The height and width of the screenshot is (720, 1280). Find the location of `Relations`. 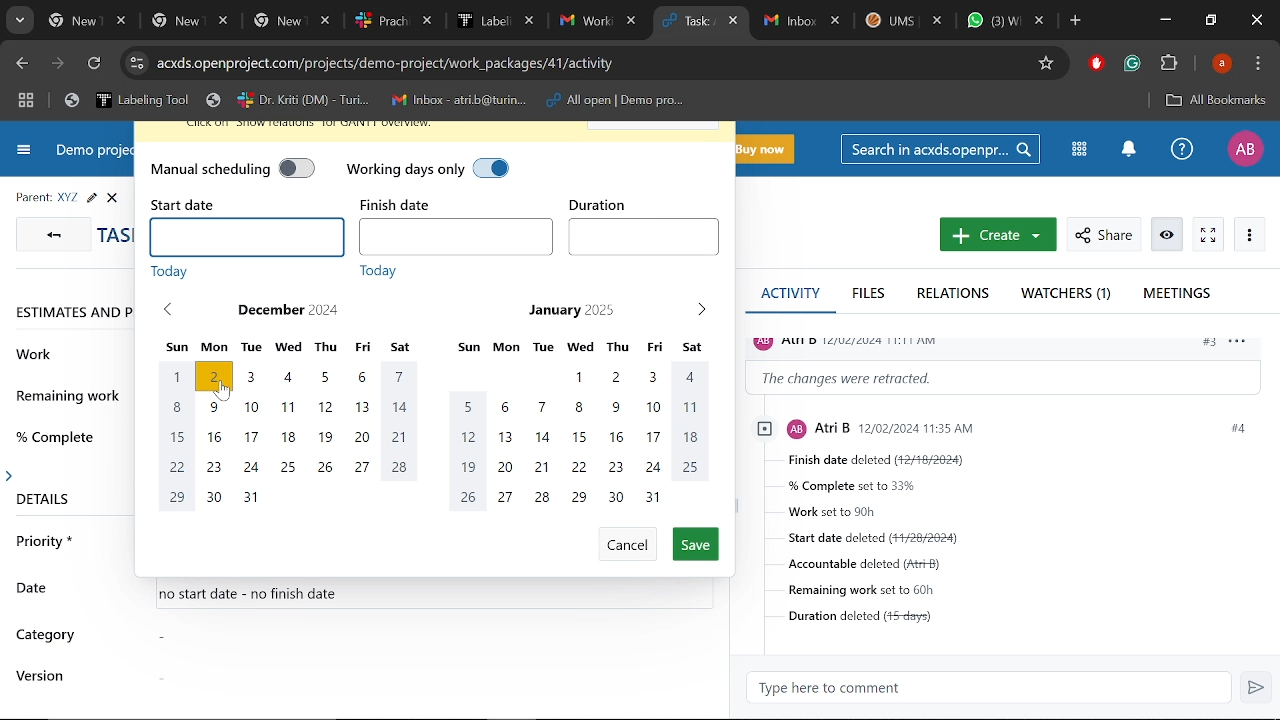

Relations is located at coordinates (958, 295).